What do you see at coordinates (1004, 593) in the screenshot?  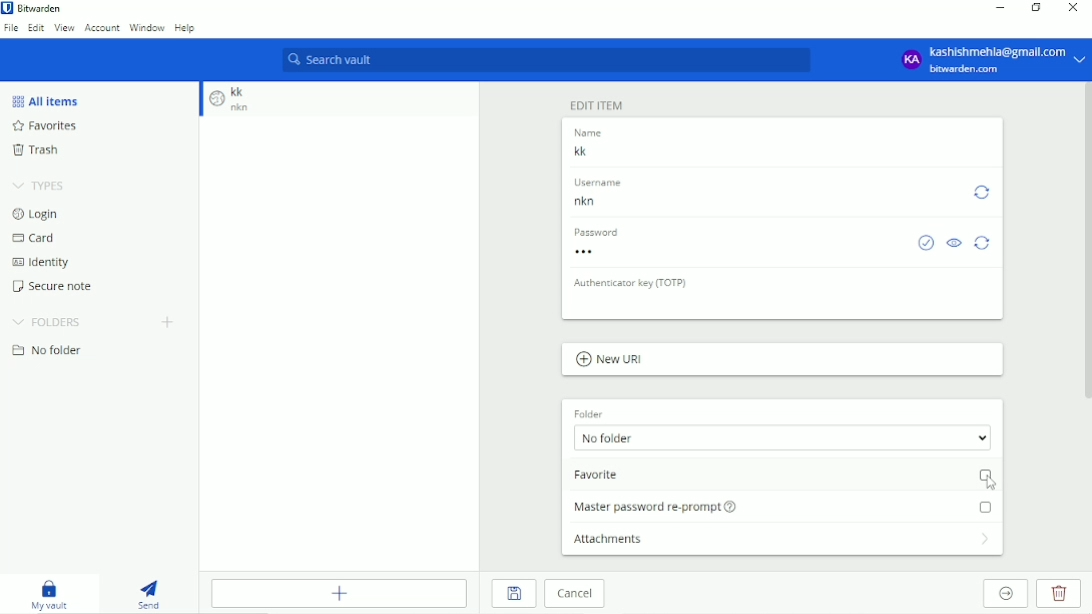 I see `Move to organization` at bounding box center [1004, 593].